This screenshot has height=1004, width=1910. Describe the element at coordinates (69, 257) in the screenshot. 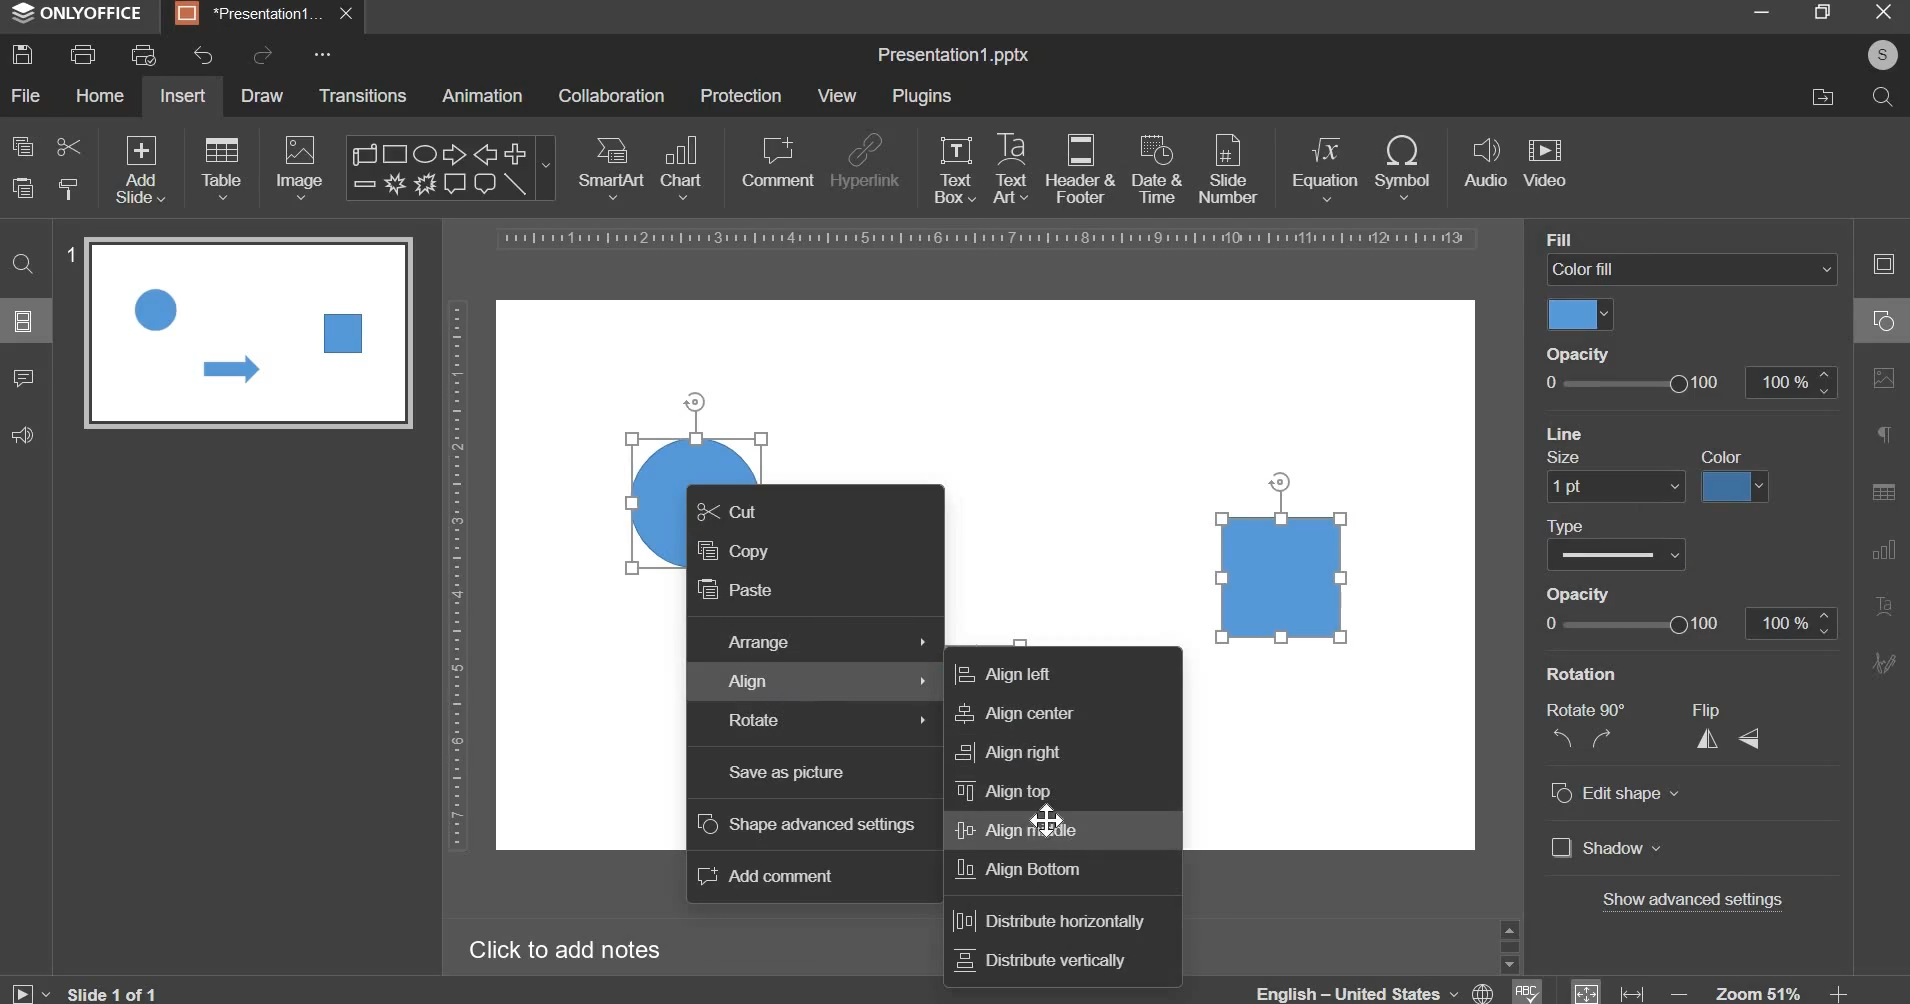

I see `slide number` at that location.